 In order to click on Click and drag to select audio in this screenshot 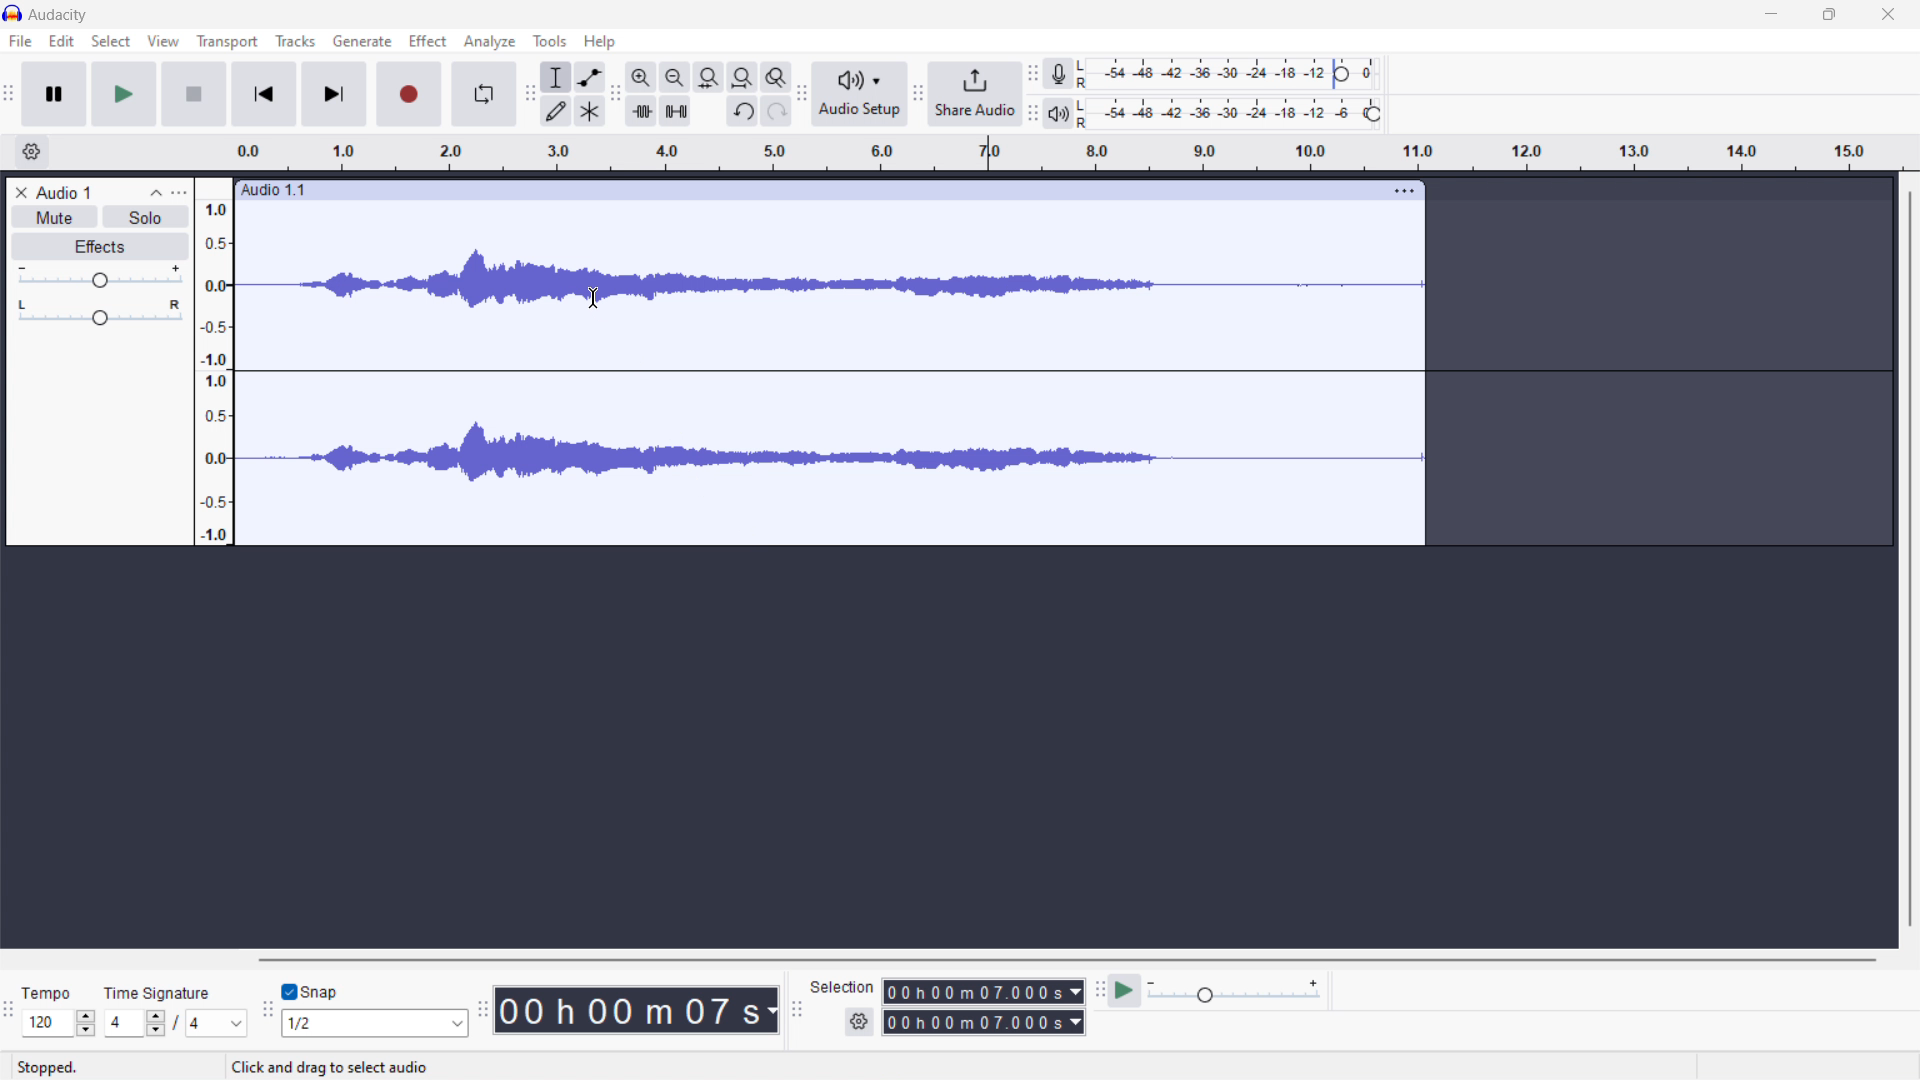, I will do `click(334, 1069)`.